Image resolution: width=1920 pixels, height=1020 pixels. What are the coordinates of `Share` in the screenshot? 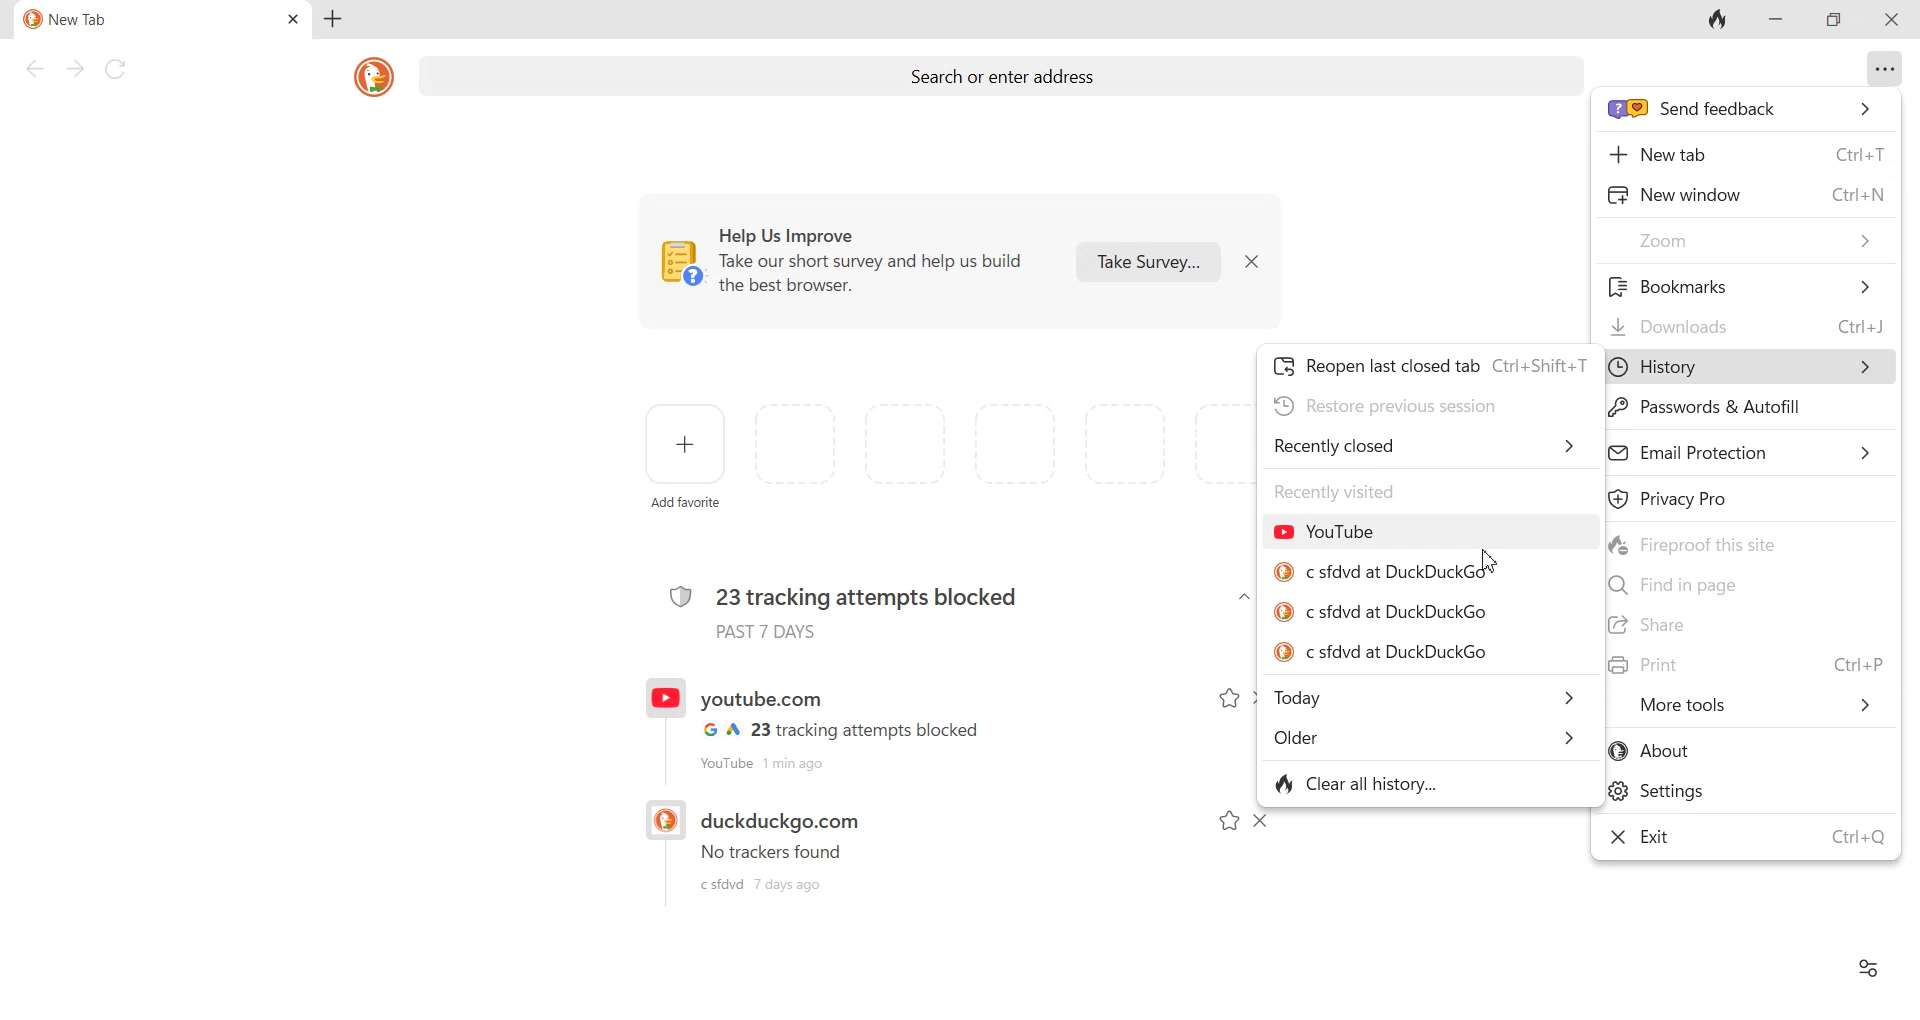 It's located at (1748, 625).